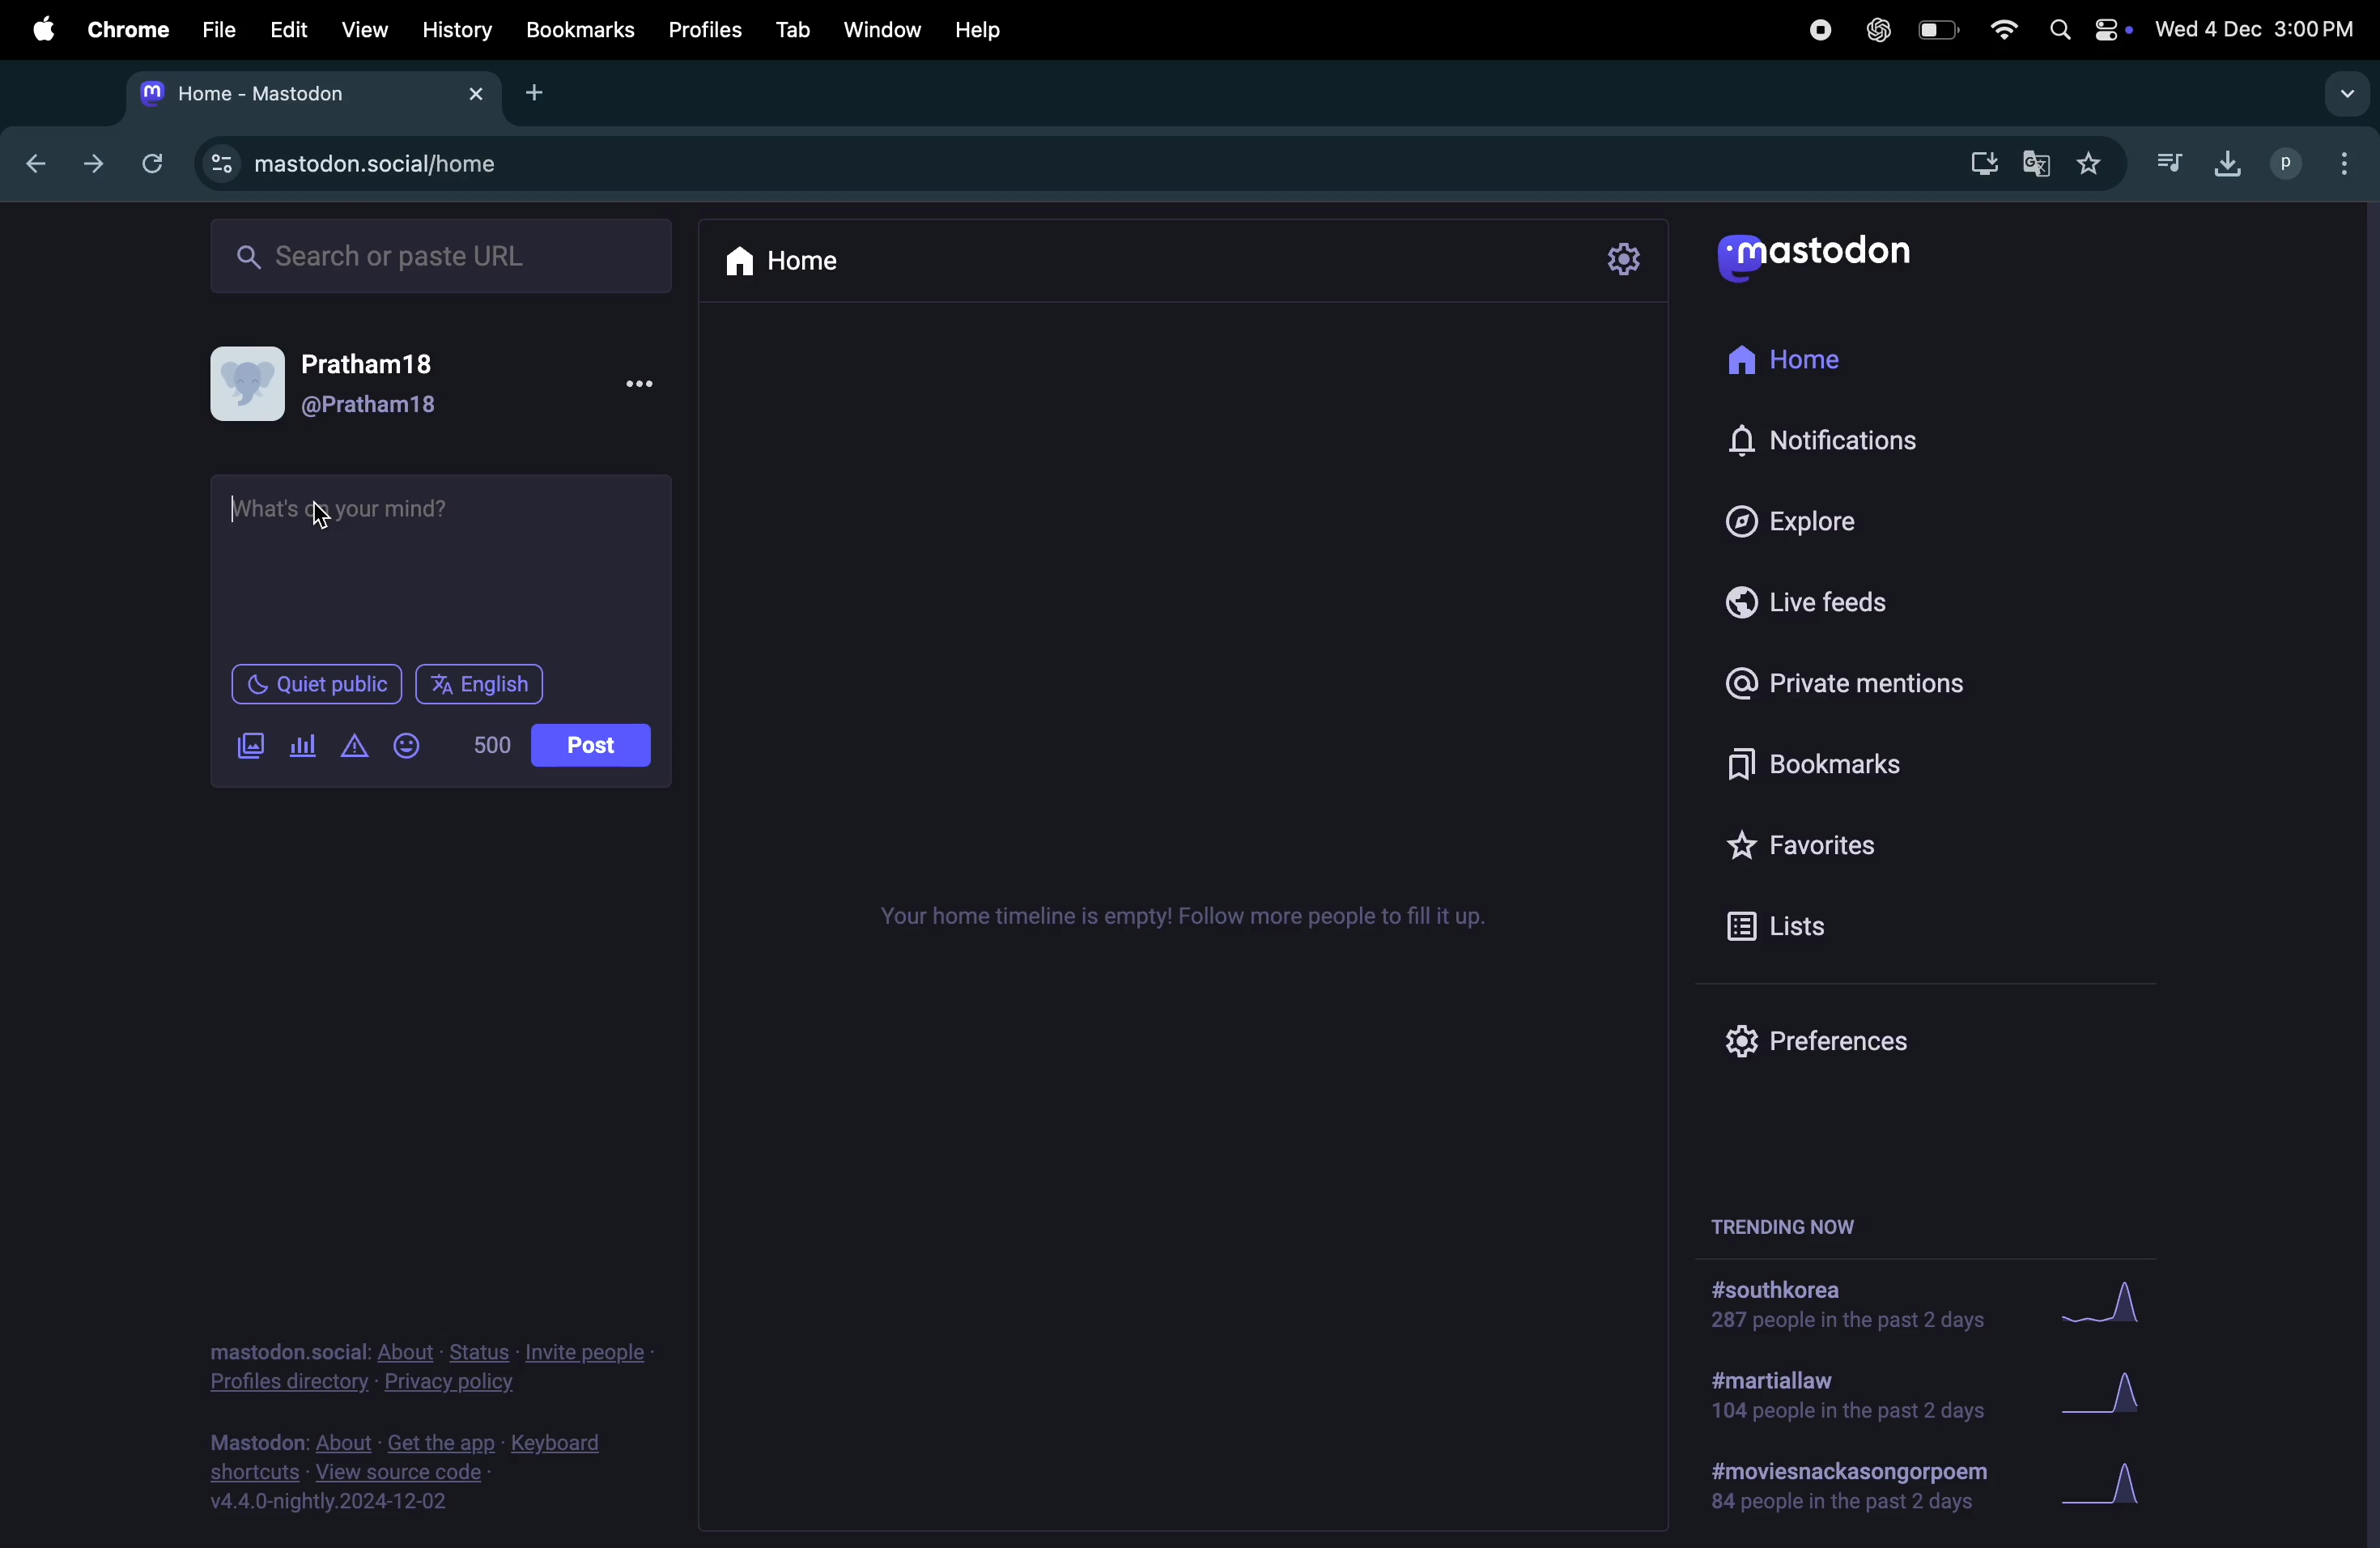  I want to click on Favourites, so click(1835, 847).